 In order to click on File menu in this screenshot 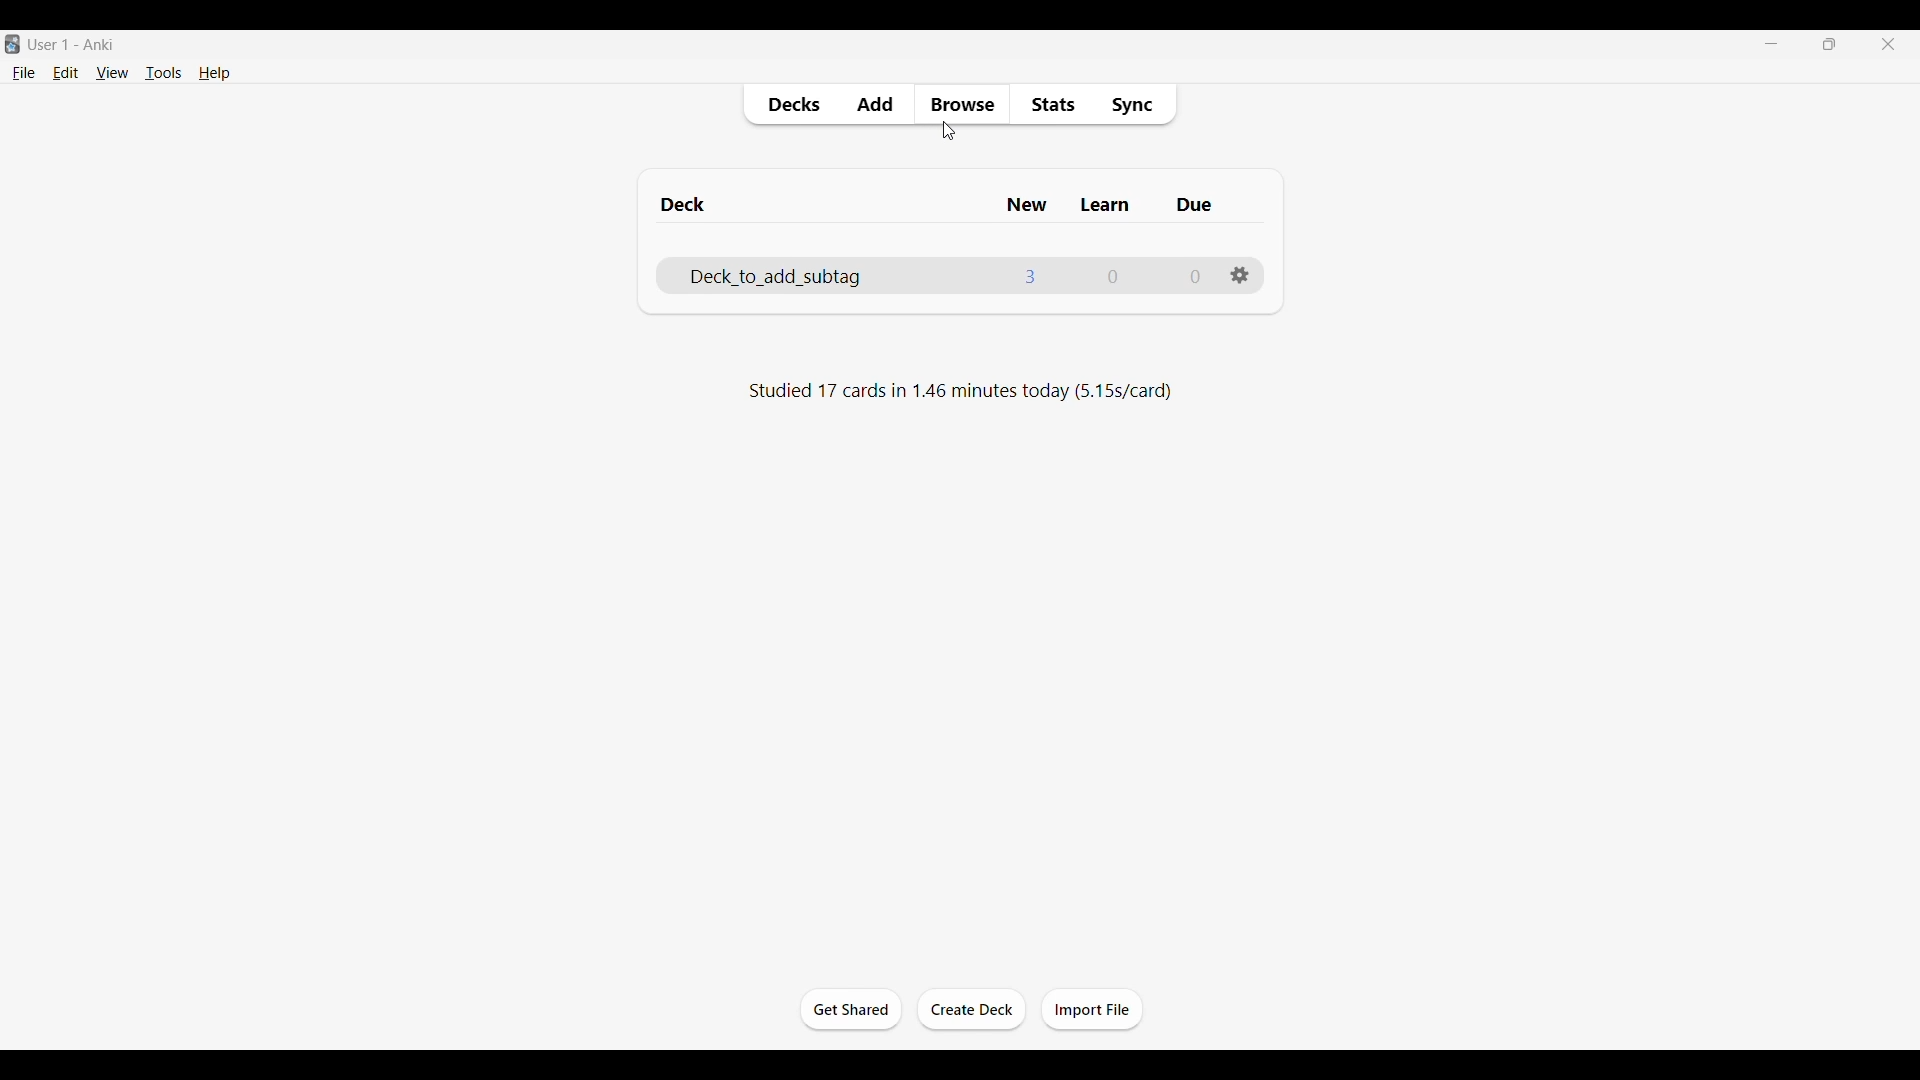, I will do `click(24, 73)`.